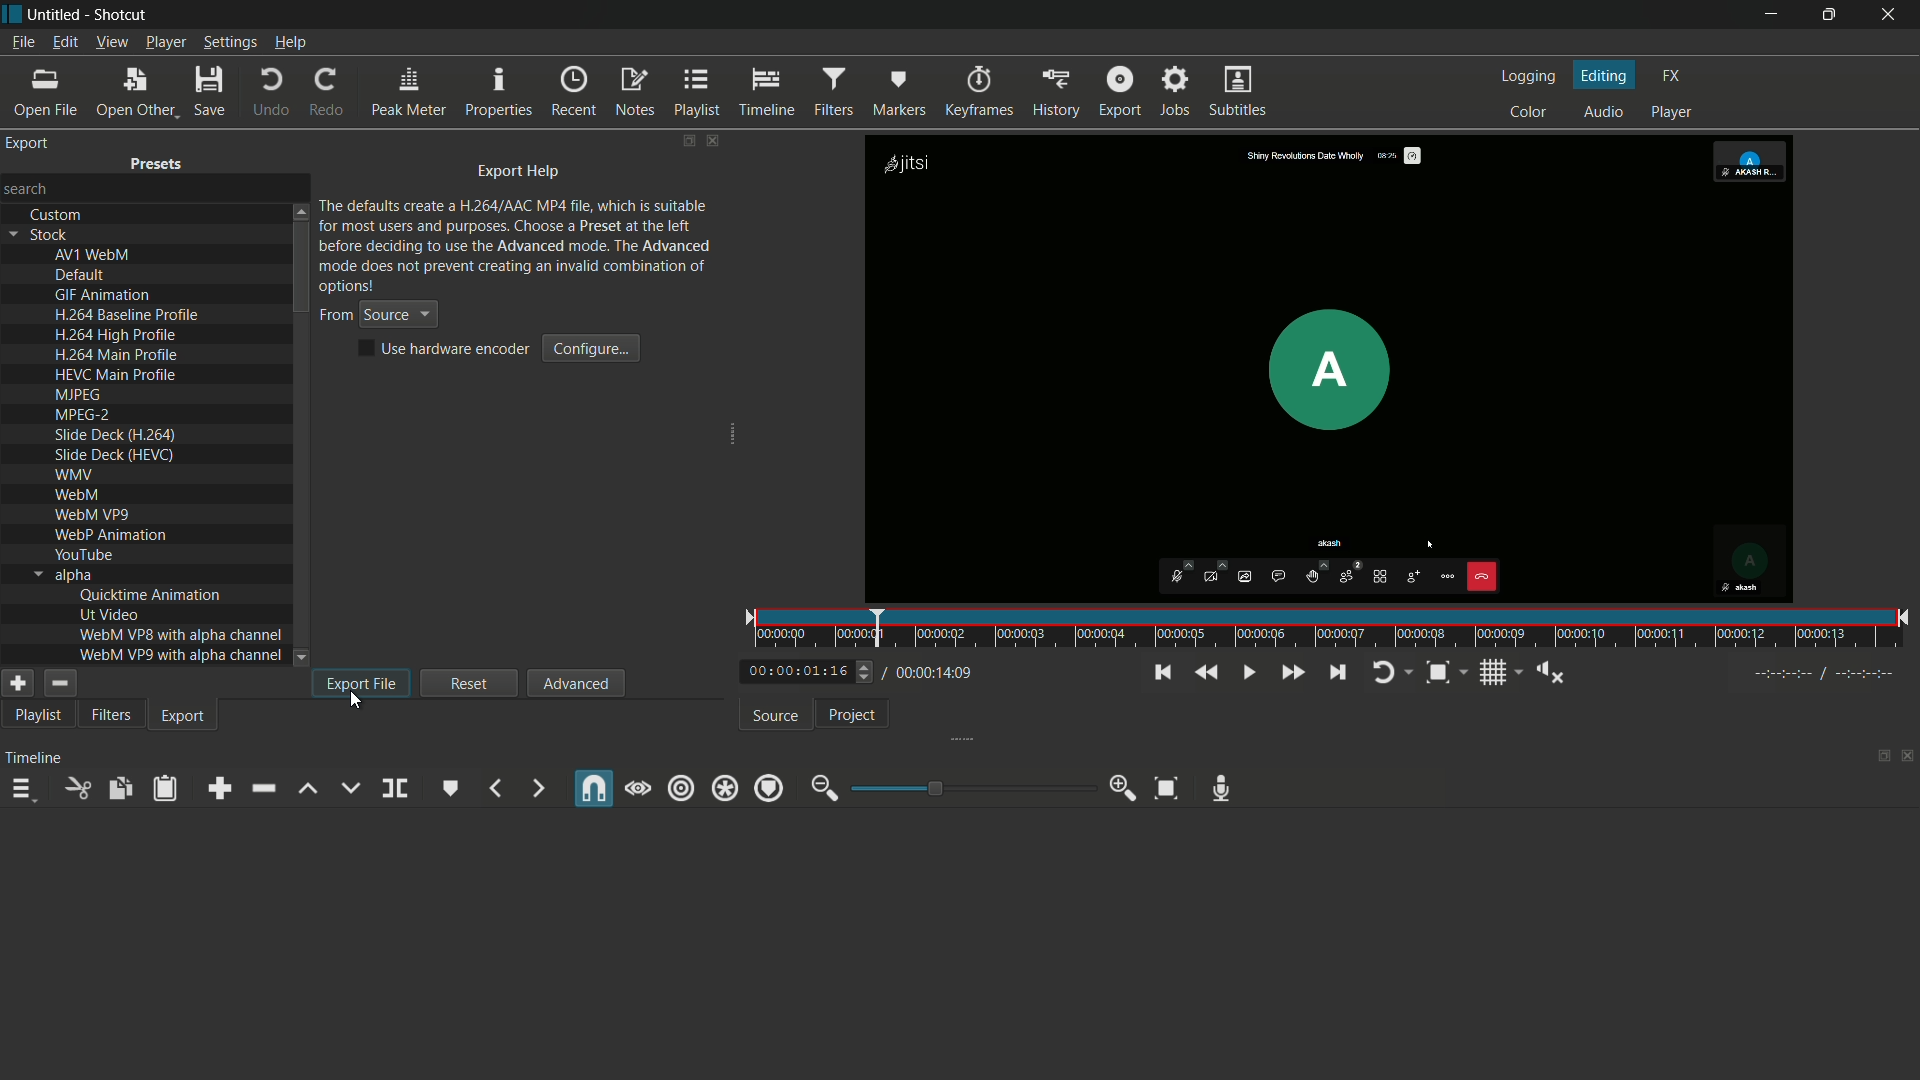 The width and height of the screenshot is (1920, 1080). Describe the element at coordinates (850, 715) in the screenshot. I see `project` at that location.